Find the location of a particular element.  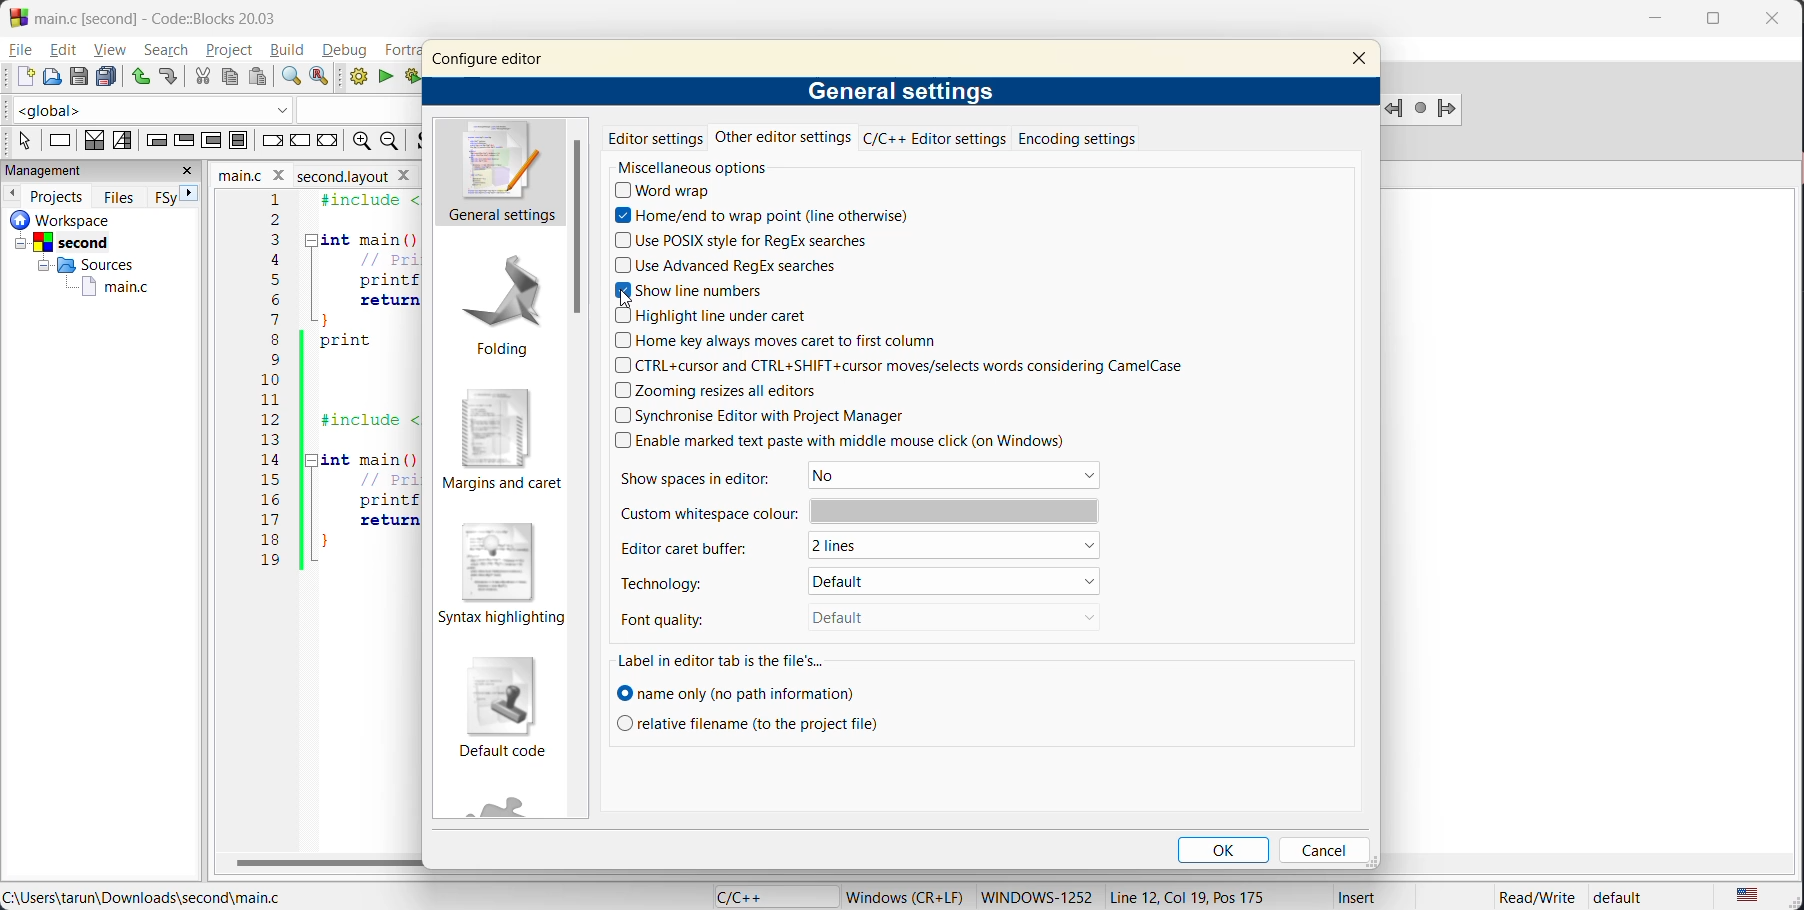

home/end to wrap point is located at coordinates (760, 215).